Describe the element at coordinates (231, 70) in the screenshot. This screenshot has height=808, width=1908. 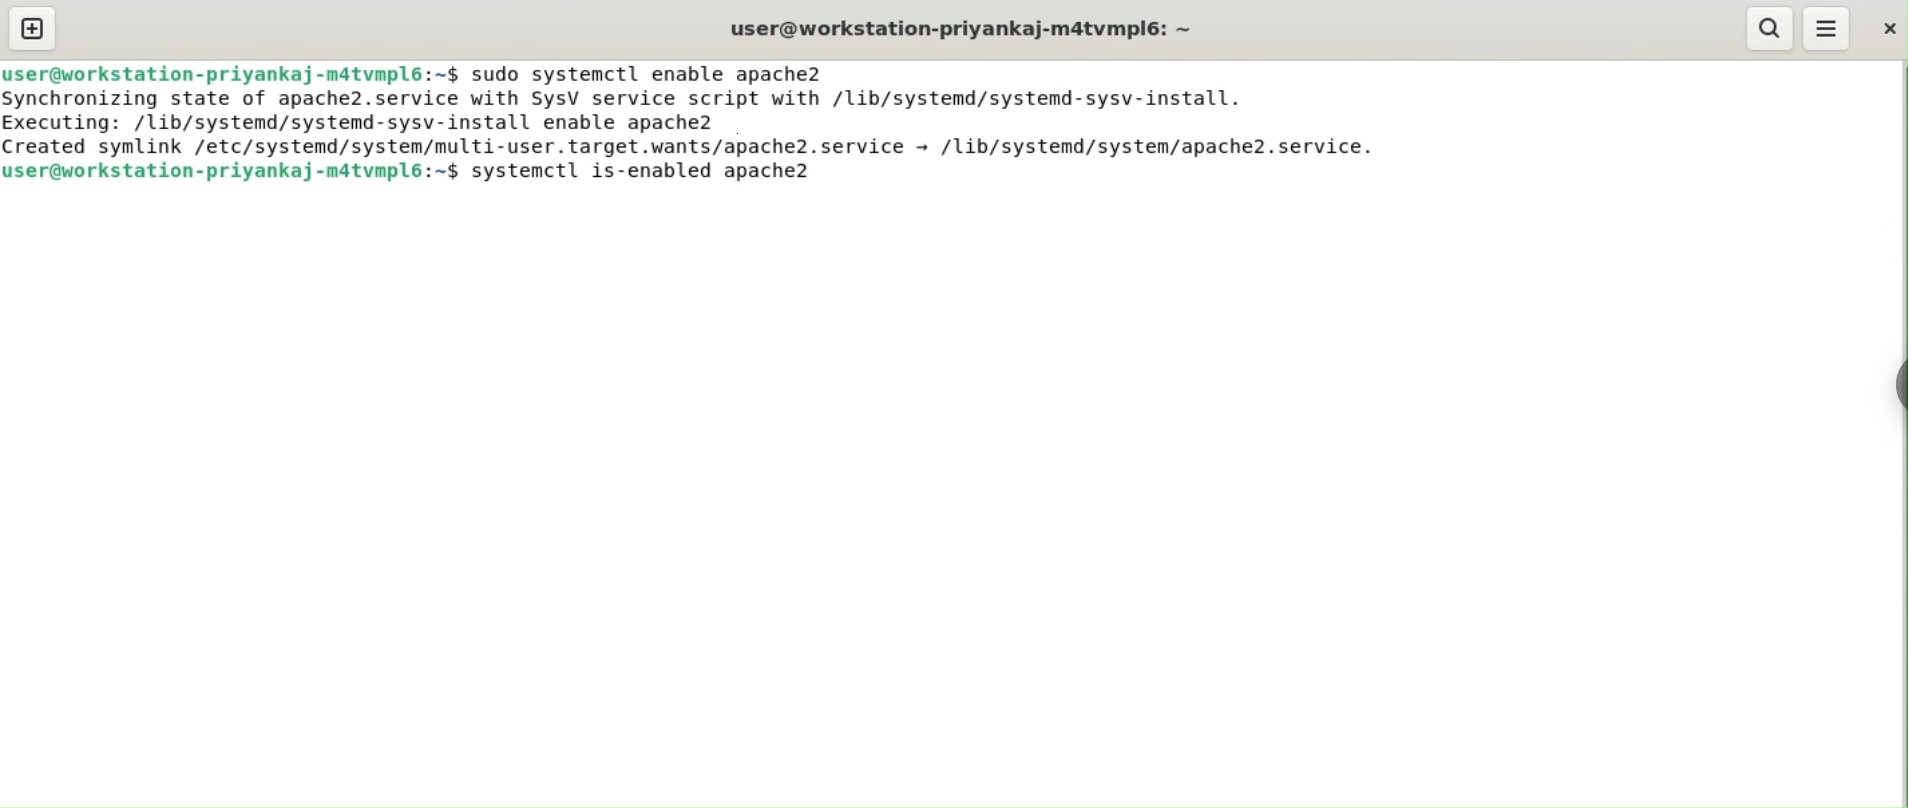
I see `user@workstation-priyankaj-m4tvmpl6:~$` at that location.